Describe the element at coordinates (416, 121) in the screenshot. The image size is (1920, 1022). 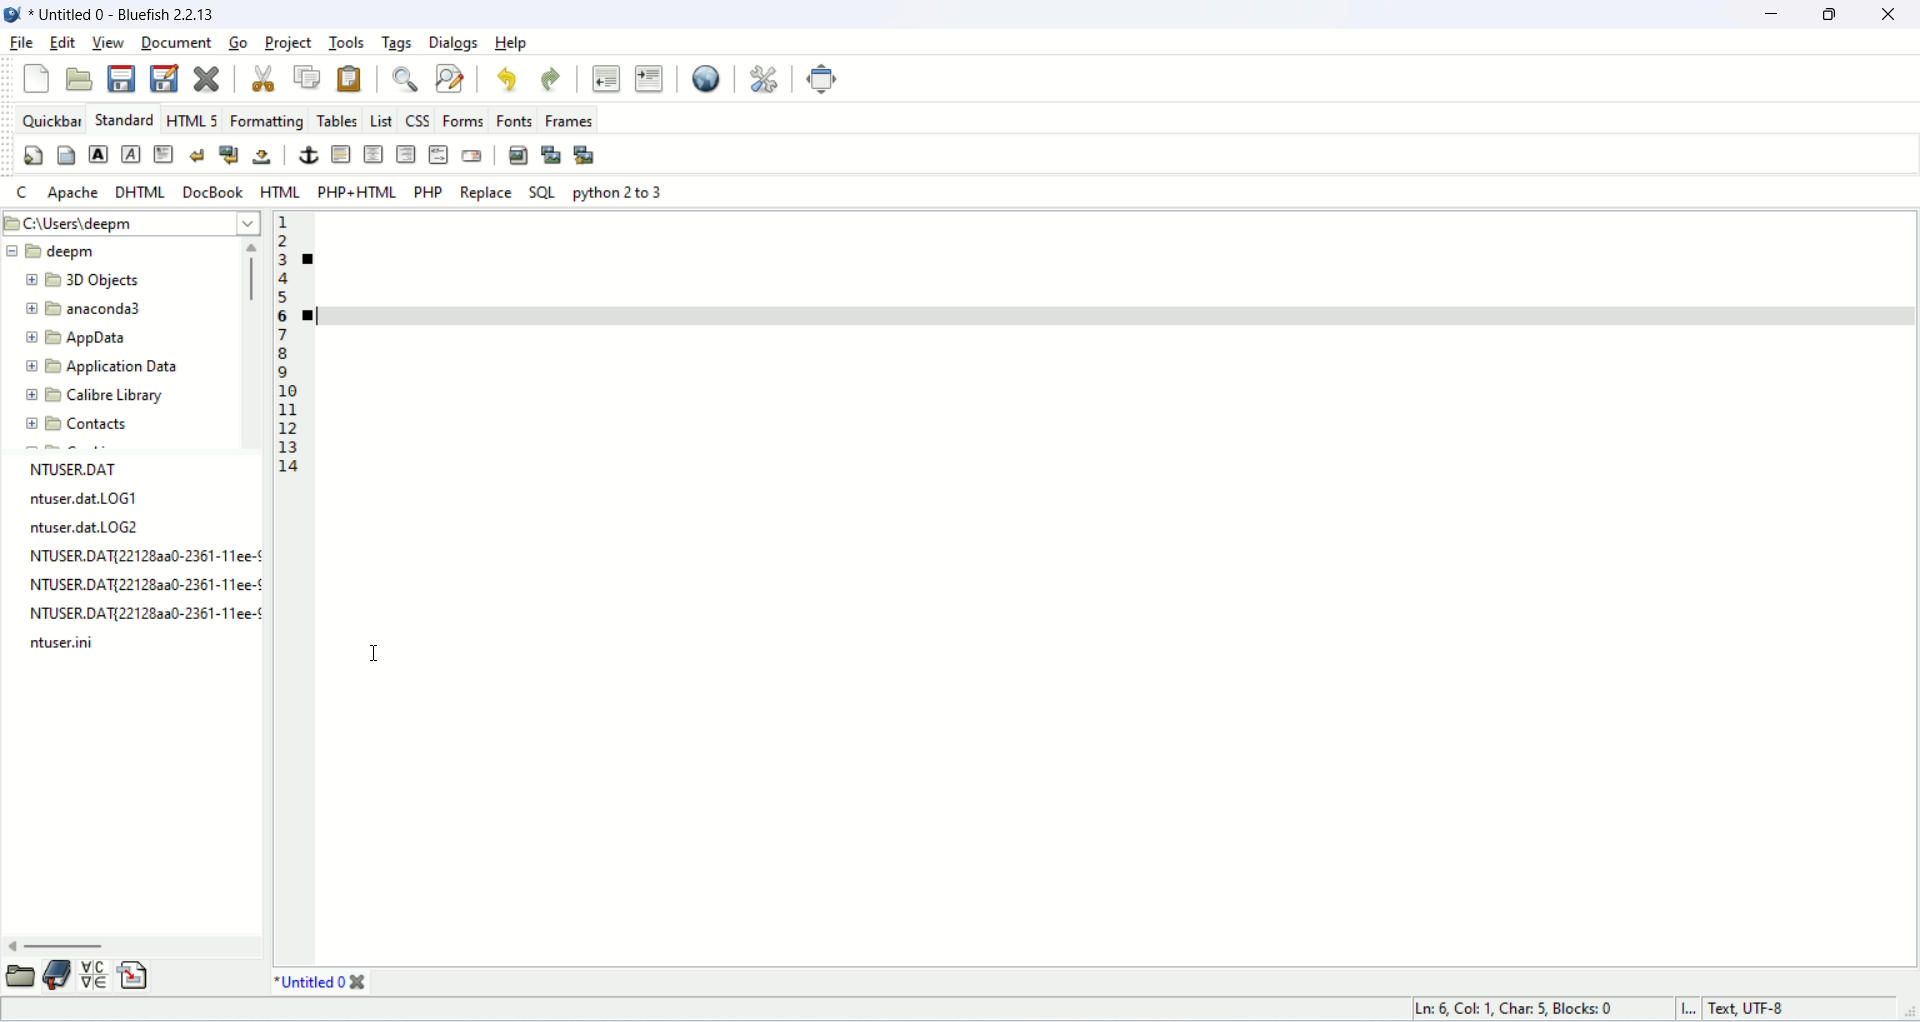
I see `css` at that location.